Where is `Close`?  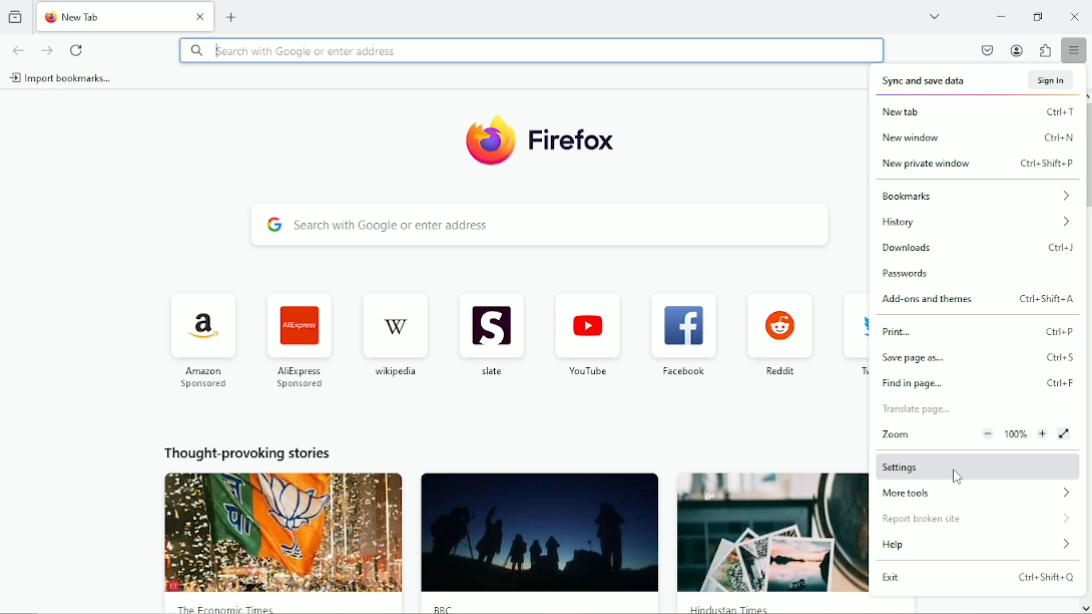 Close is located at coordinates (1075, 16).